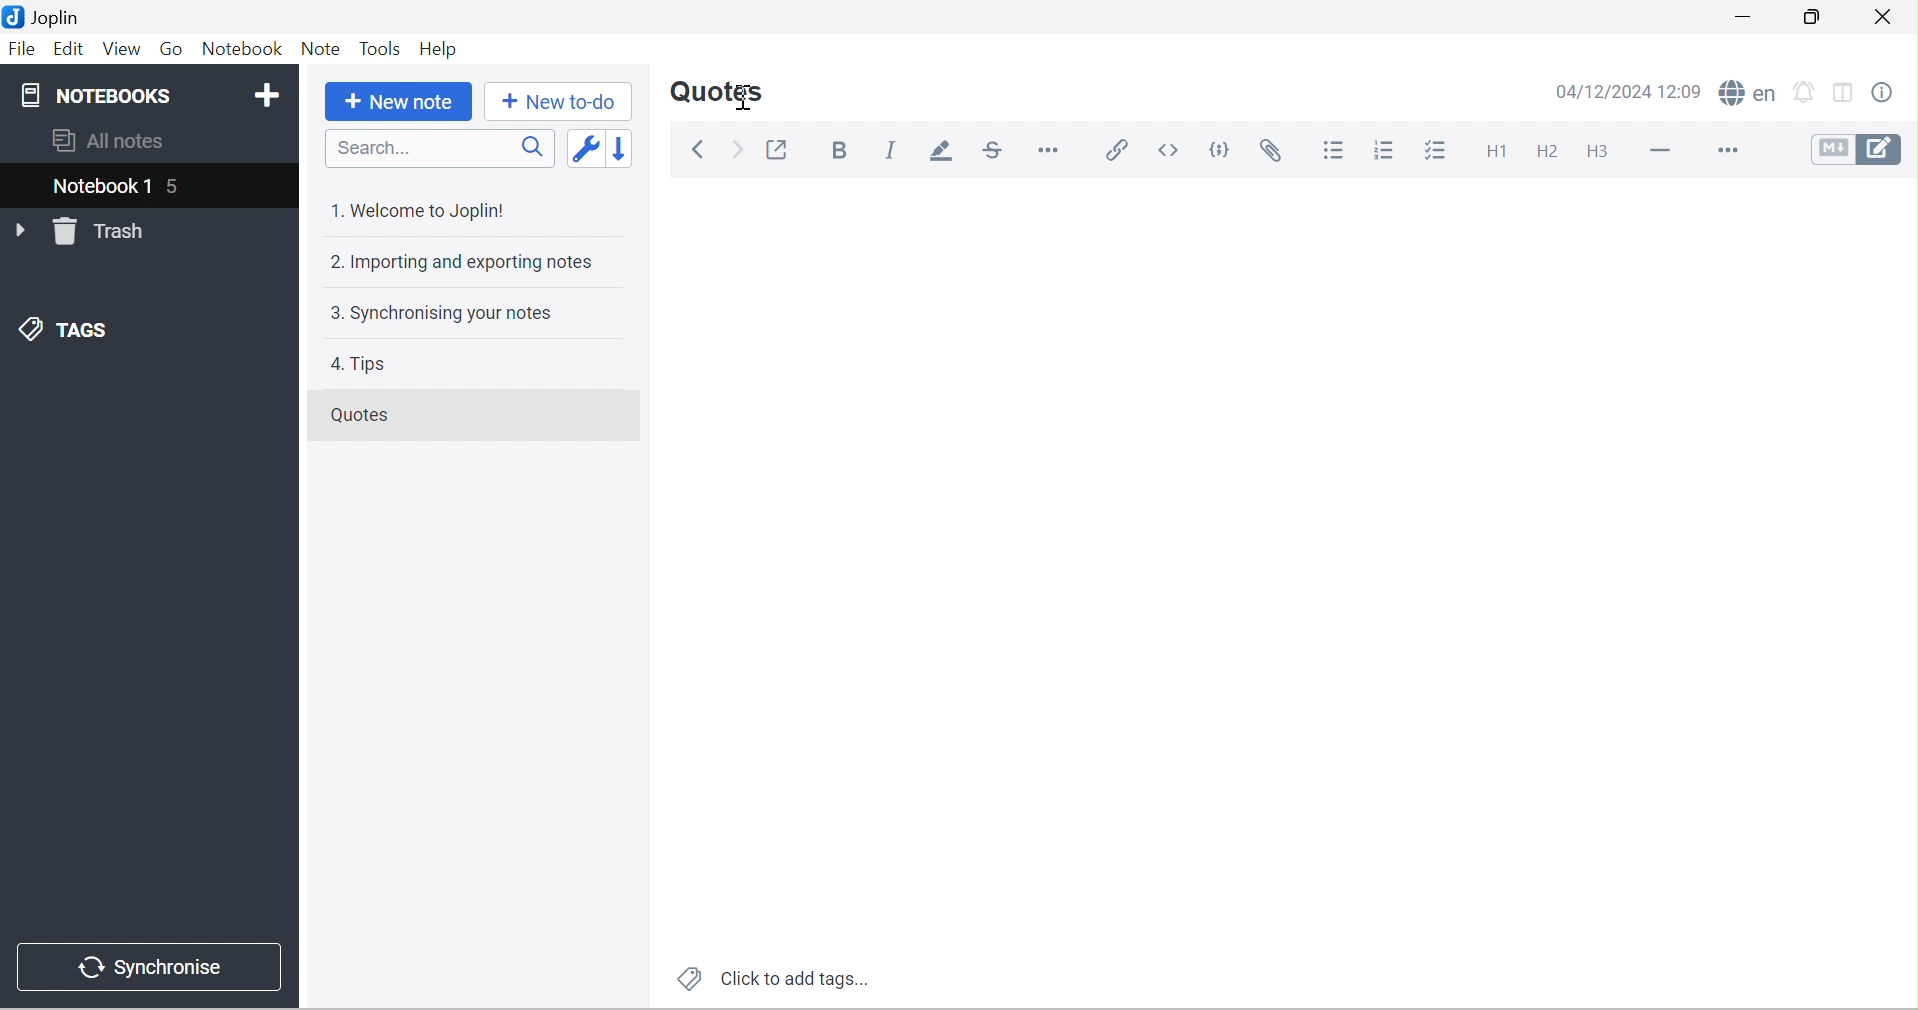  What do you see at coordinates (98, 185) in the screenshot?
I see `Notebook 1` at bounding box center [98, 185].